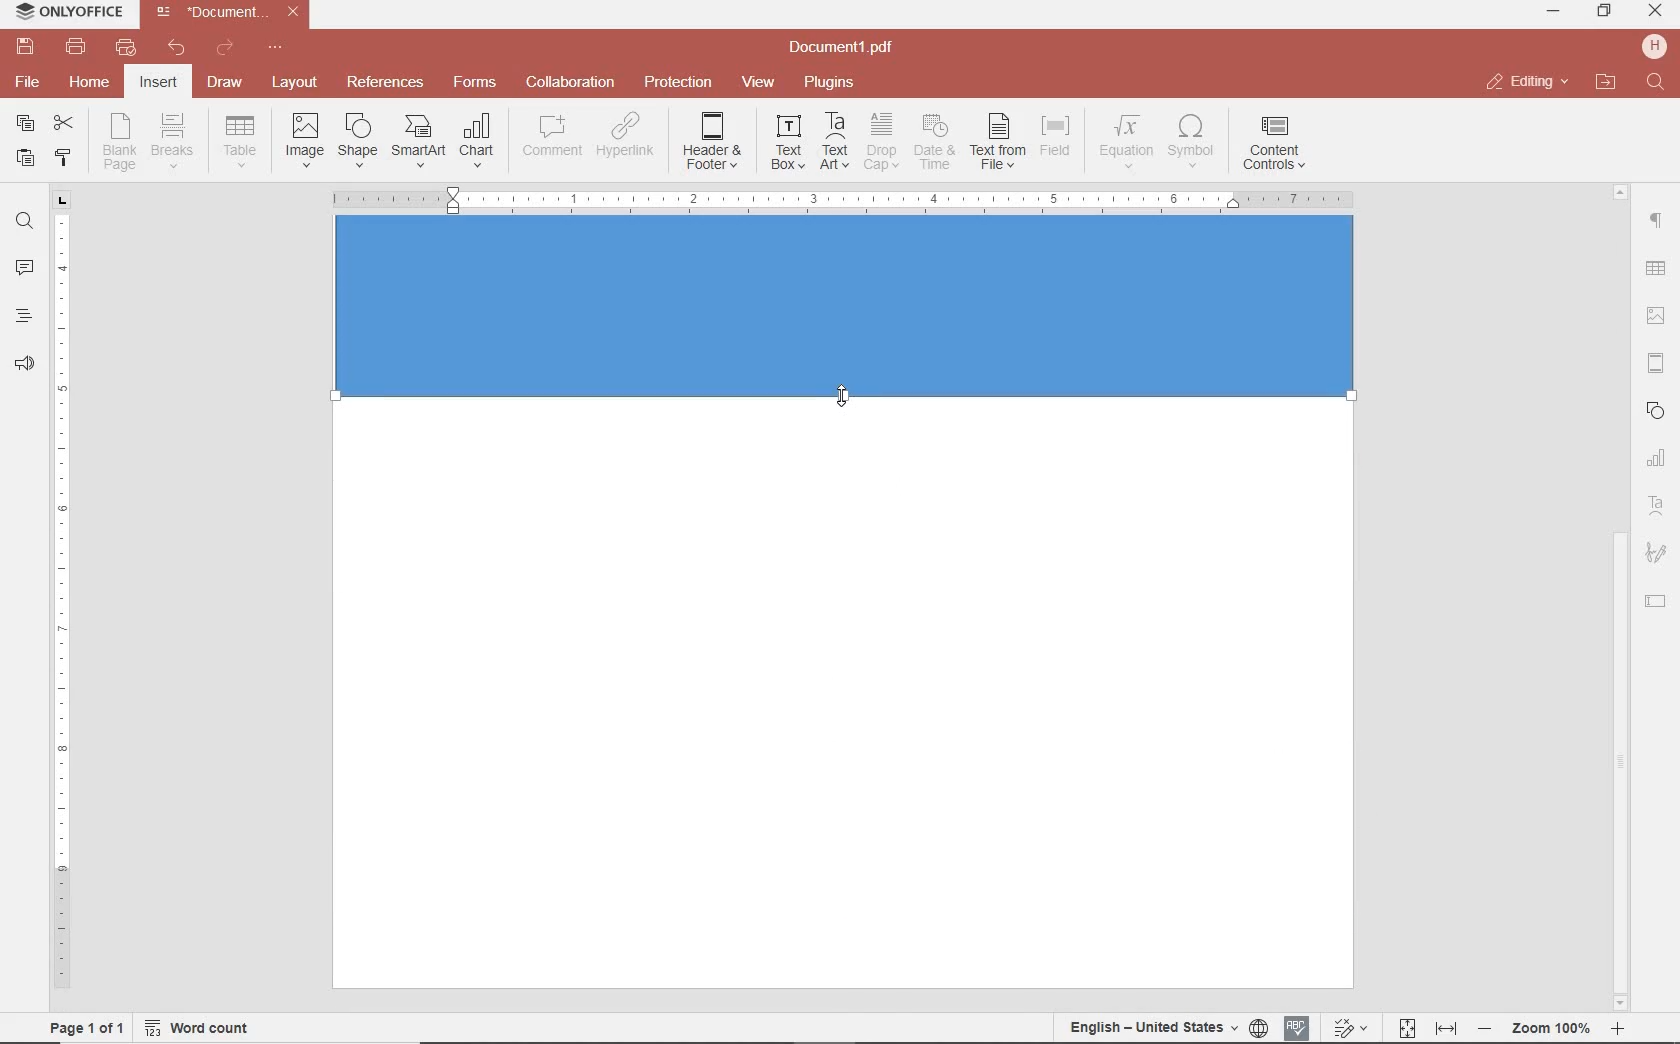 This screenshot has height=1044, width=1680. Describe the element at coordinates (157, 84) in the screenshot. I see `insert` at that location.